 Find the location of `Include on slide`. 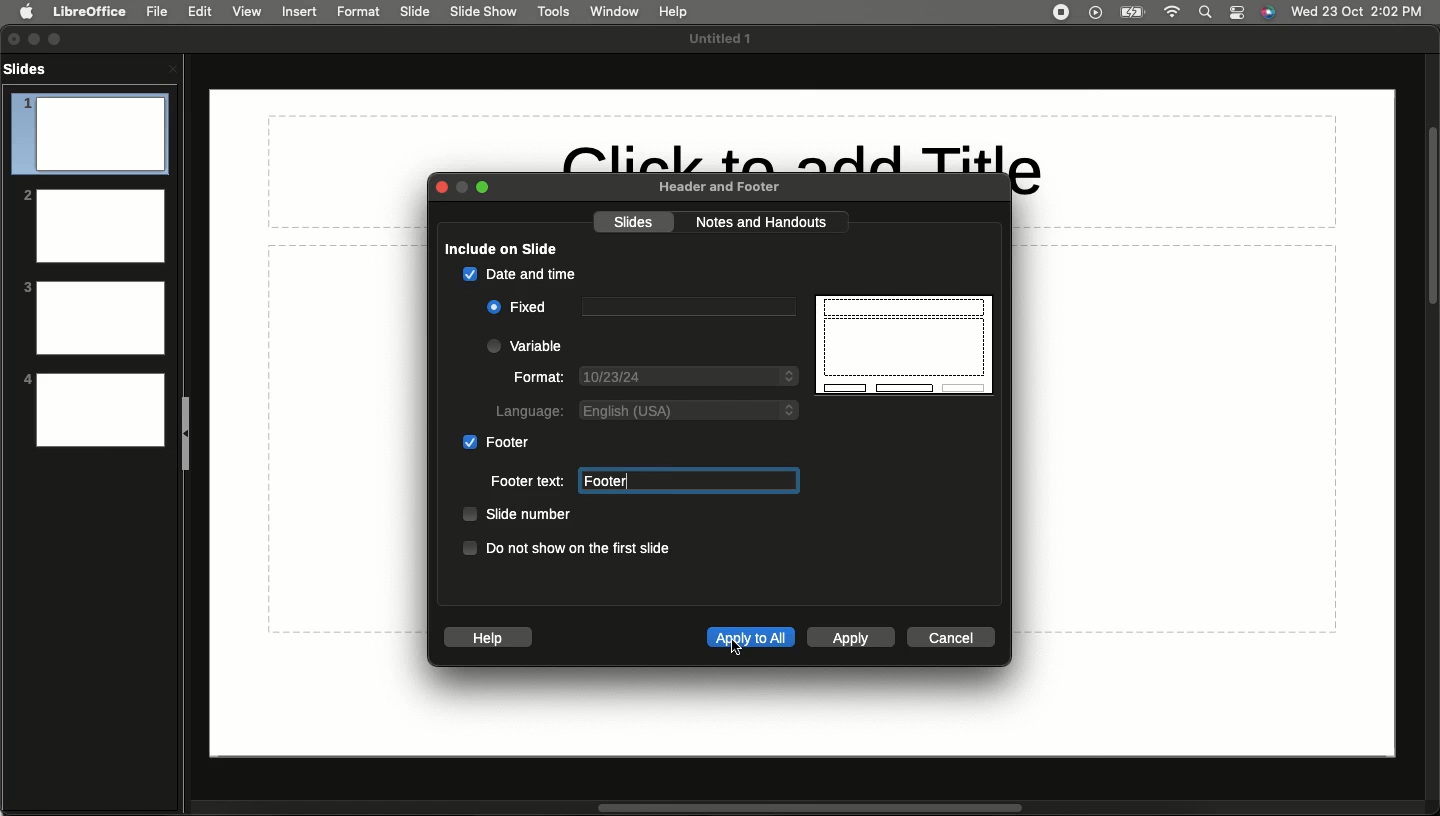

Include on slide is located at coordinates (499, 246).